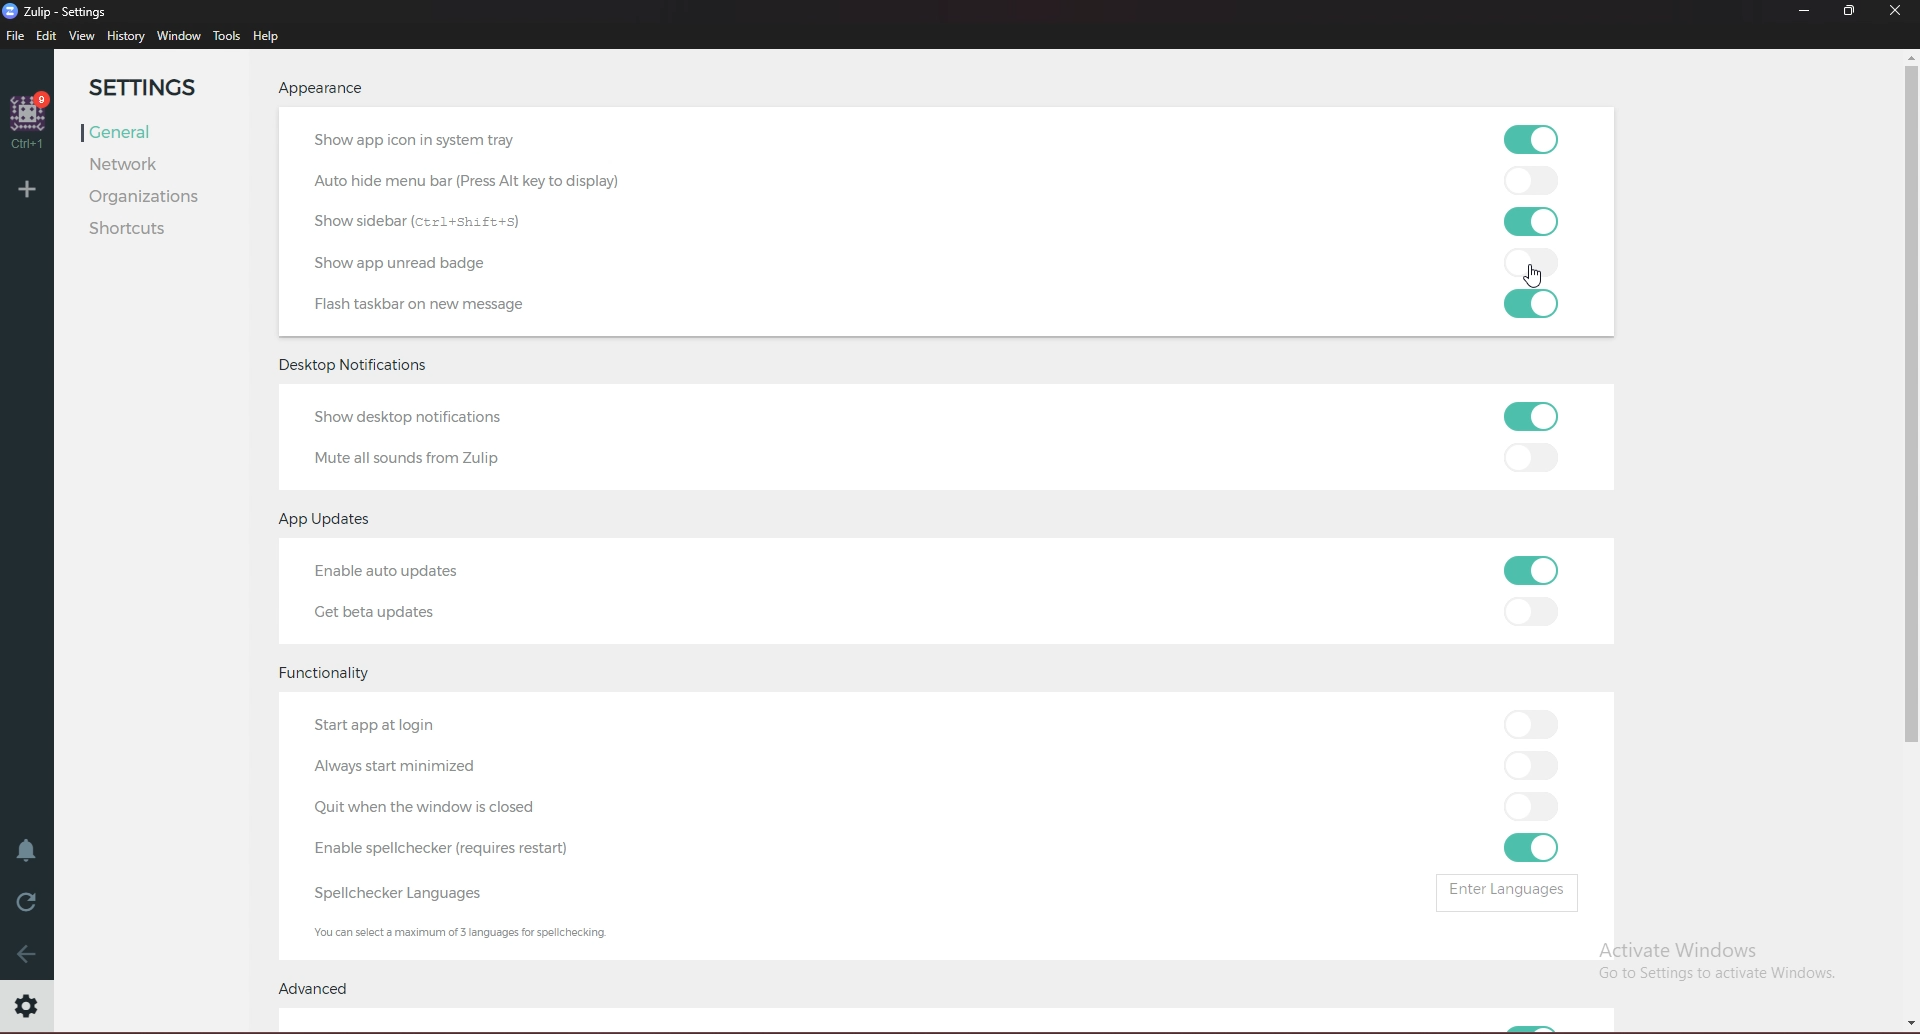  I want to click on toggle, so click(1536, 139).